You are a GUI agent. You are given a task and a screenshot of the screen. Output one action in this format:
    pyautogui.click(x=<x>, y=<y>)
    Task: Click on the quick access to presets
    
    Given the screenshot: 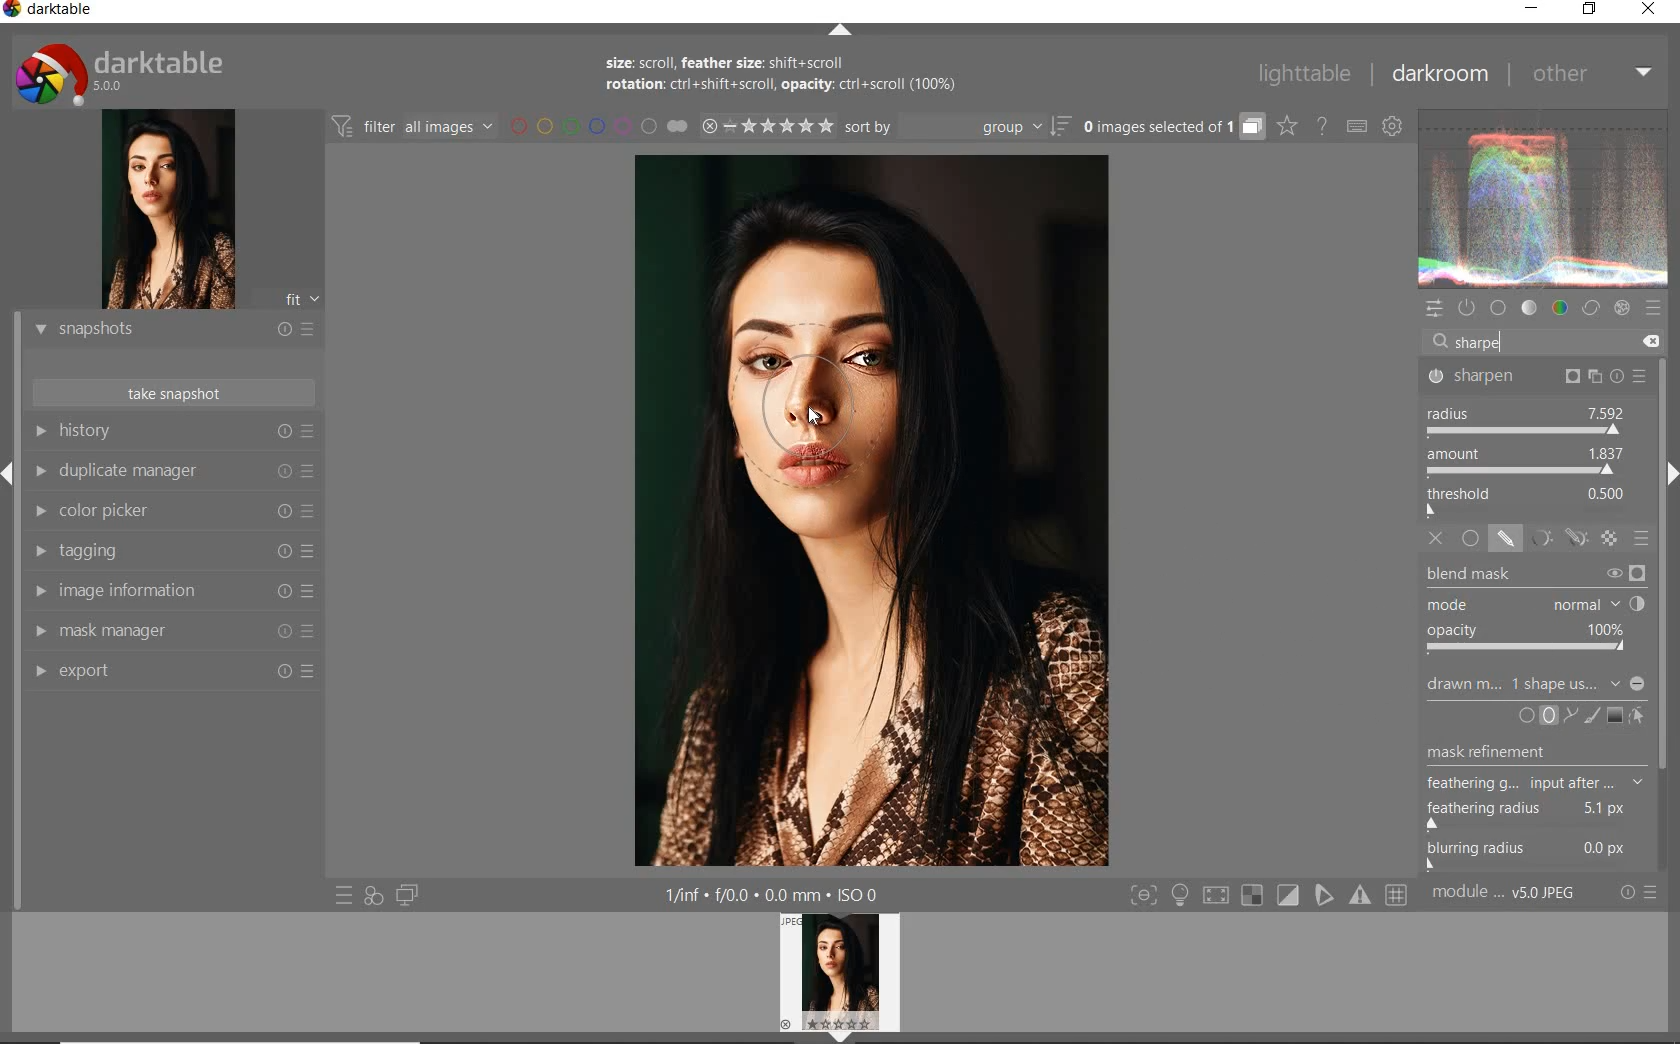 What is the action you would take?
    pyautogui.click(x=341, y=895)
    